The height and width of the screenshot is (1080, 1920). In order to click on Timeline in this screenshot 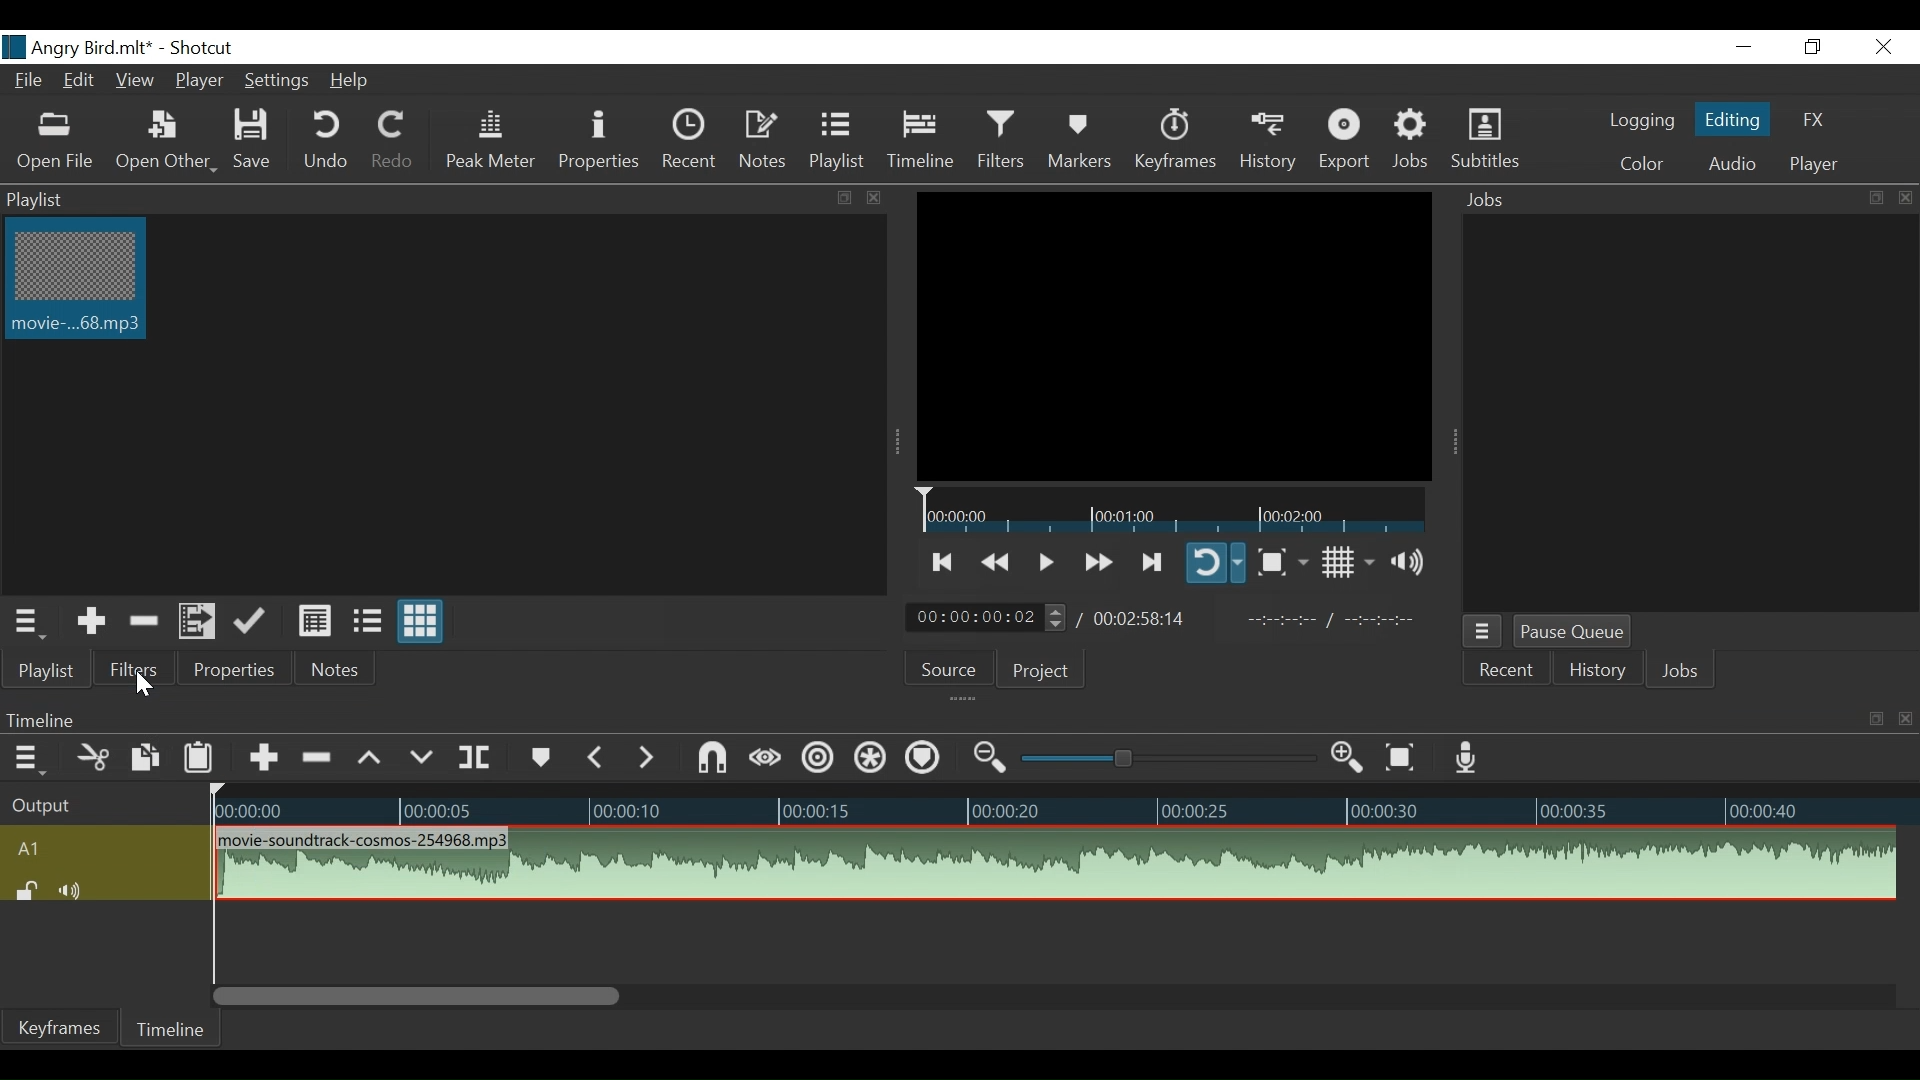, I will do `click(1163, 507)`.